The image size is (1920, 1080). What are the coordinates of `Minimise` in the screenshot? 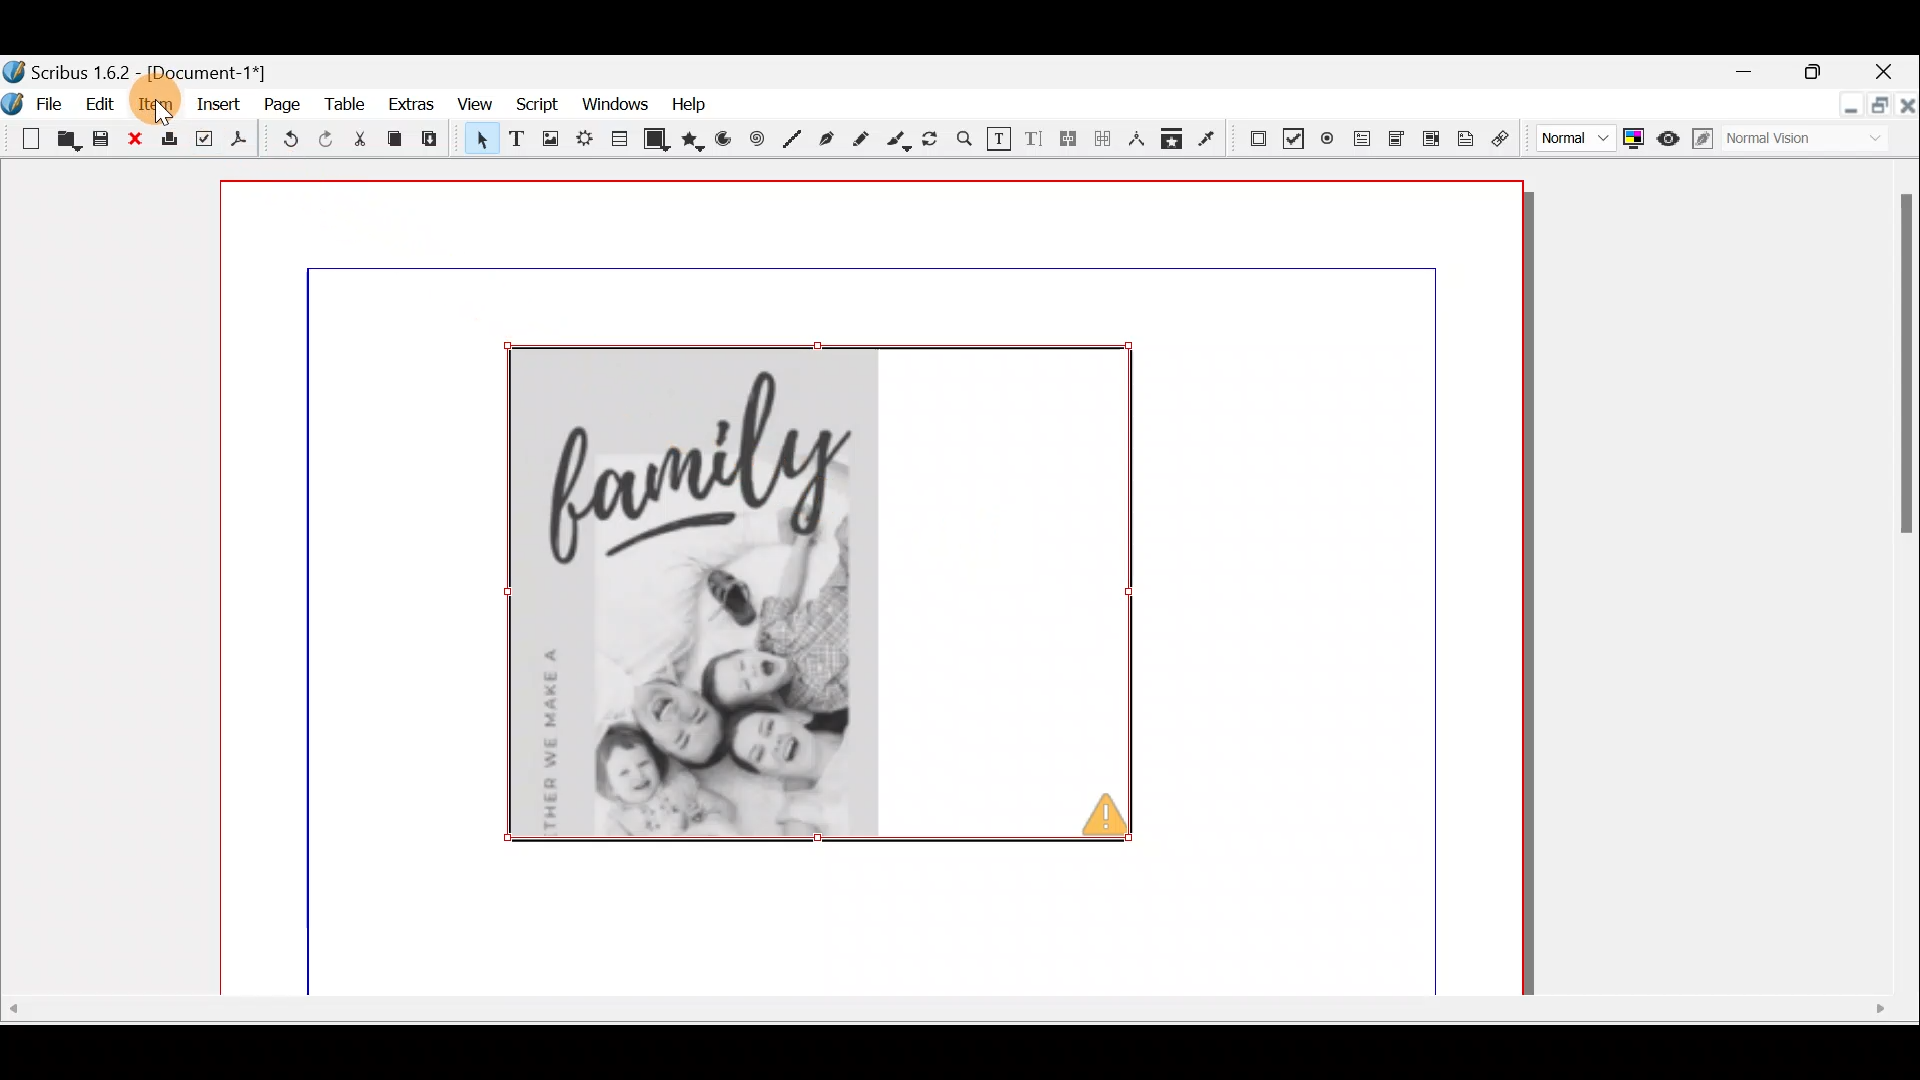 It's located at (1747, 73).